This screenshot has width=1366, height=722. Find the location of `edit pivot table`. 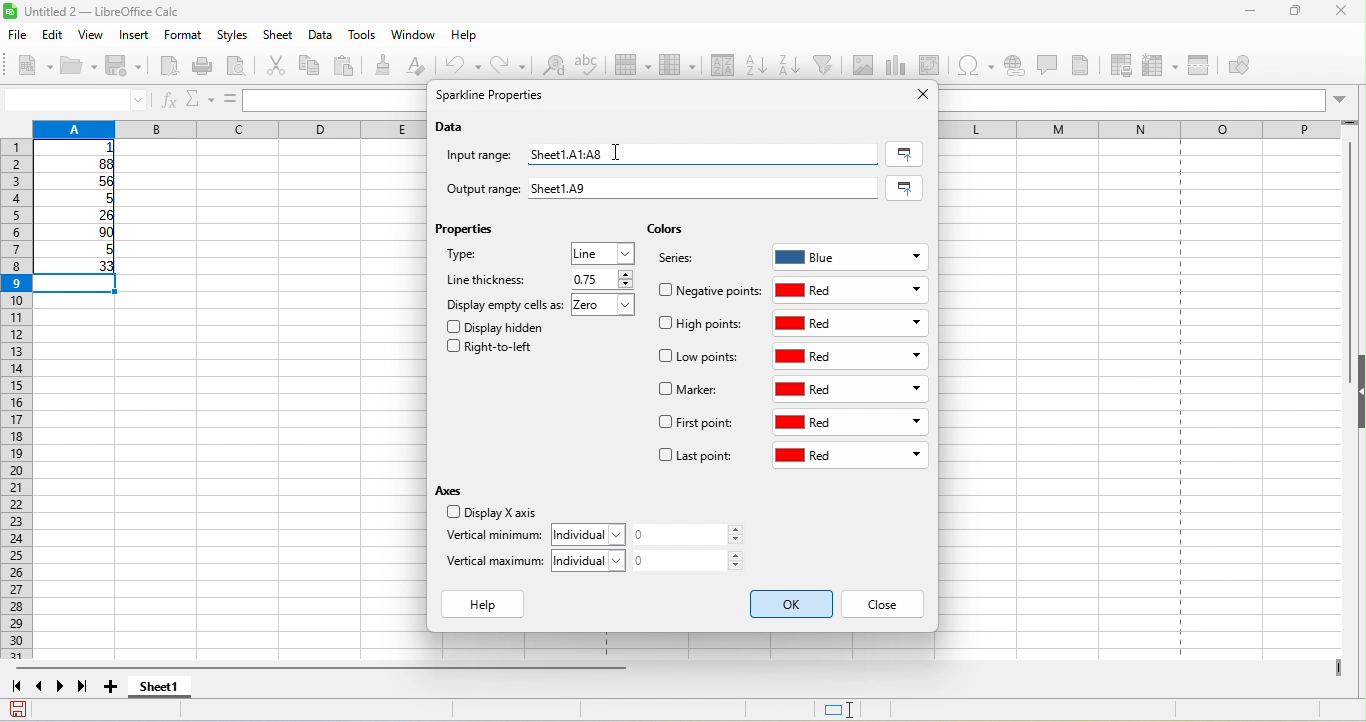

edit pivot table is located at coordinates (929, 64).